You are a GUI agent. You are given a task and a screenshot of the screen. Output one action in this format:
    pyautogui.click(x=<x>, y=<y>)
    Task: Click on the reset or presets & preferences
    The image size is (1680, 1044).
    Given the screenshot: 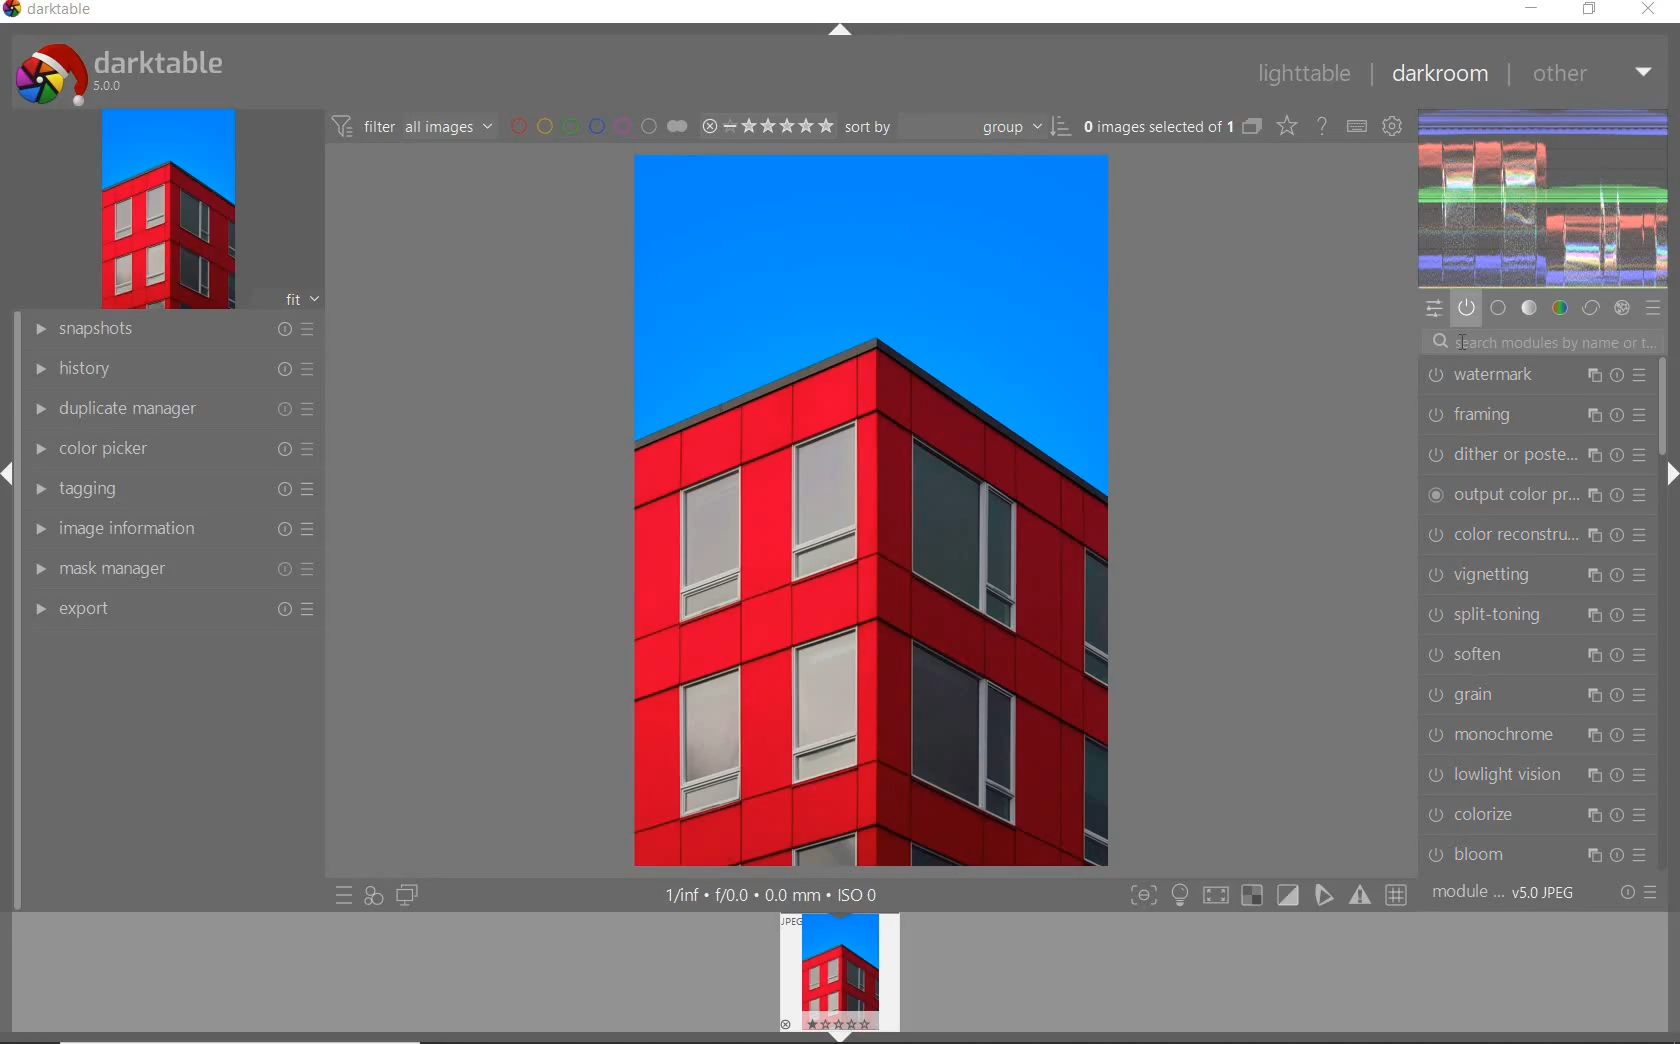 What is the action you would take?
    pyautogui.click(x=1638, y=894)
    